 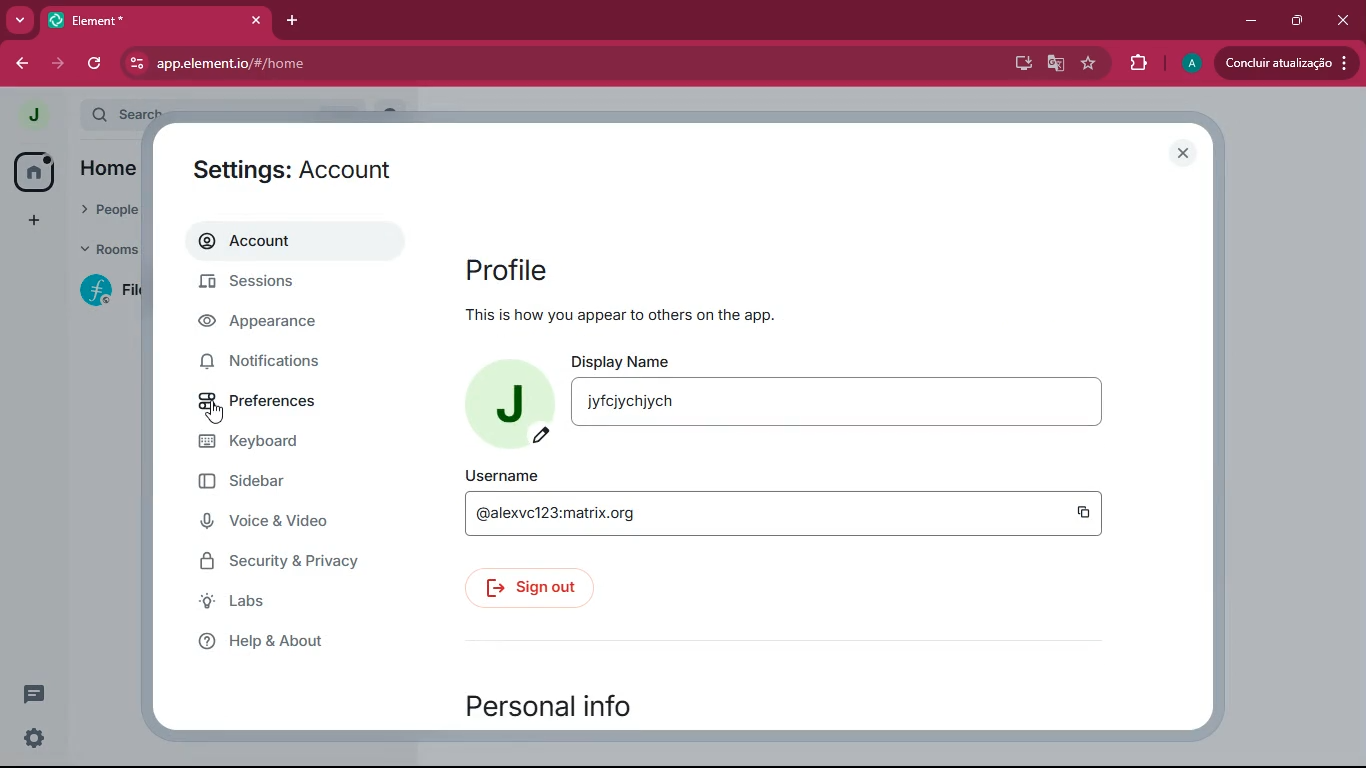 I want to click on profile picture, so click(x=507, y=402).